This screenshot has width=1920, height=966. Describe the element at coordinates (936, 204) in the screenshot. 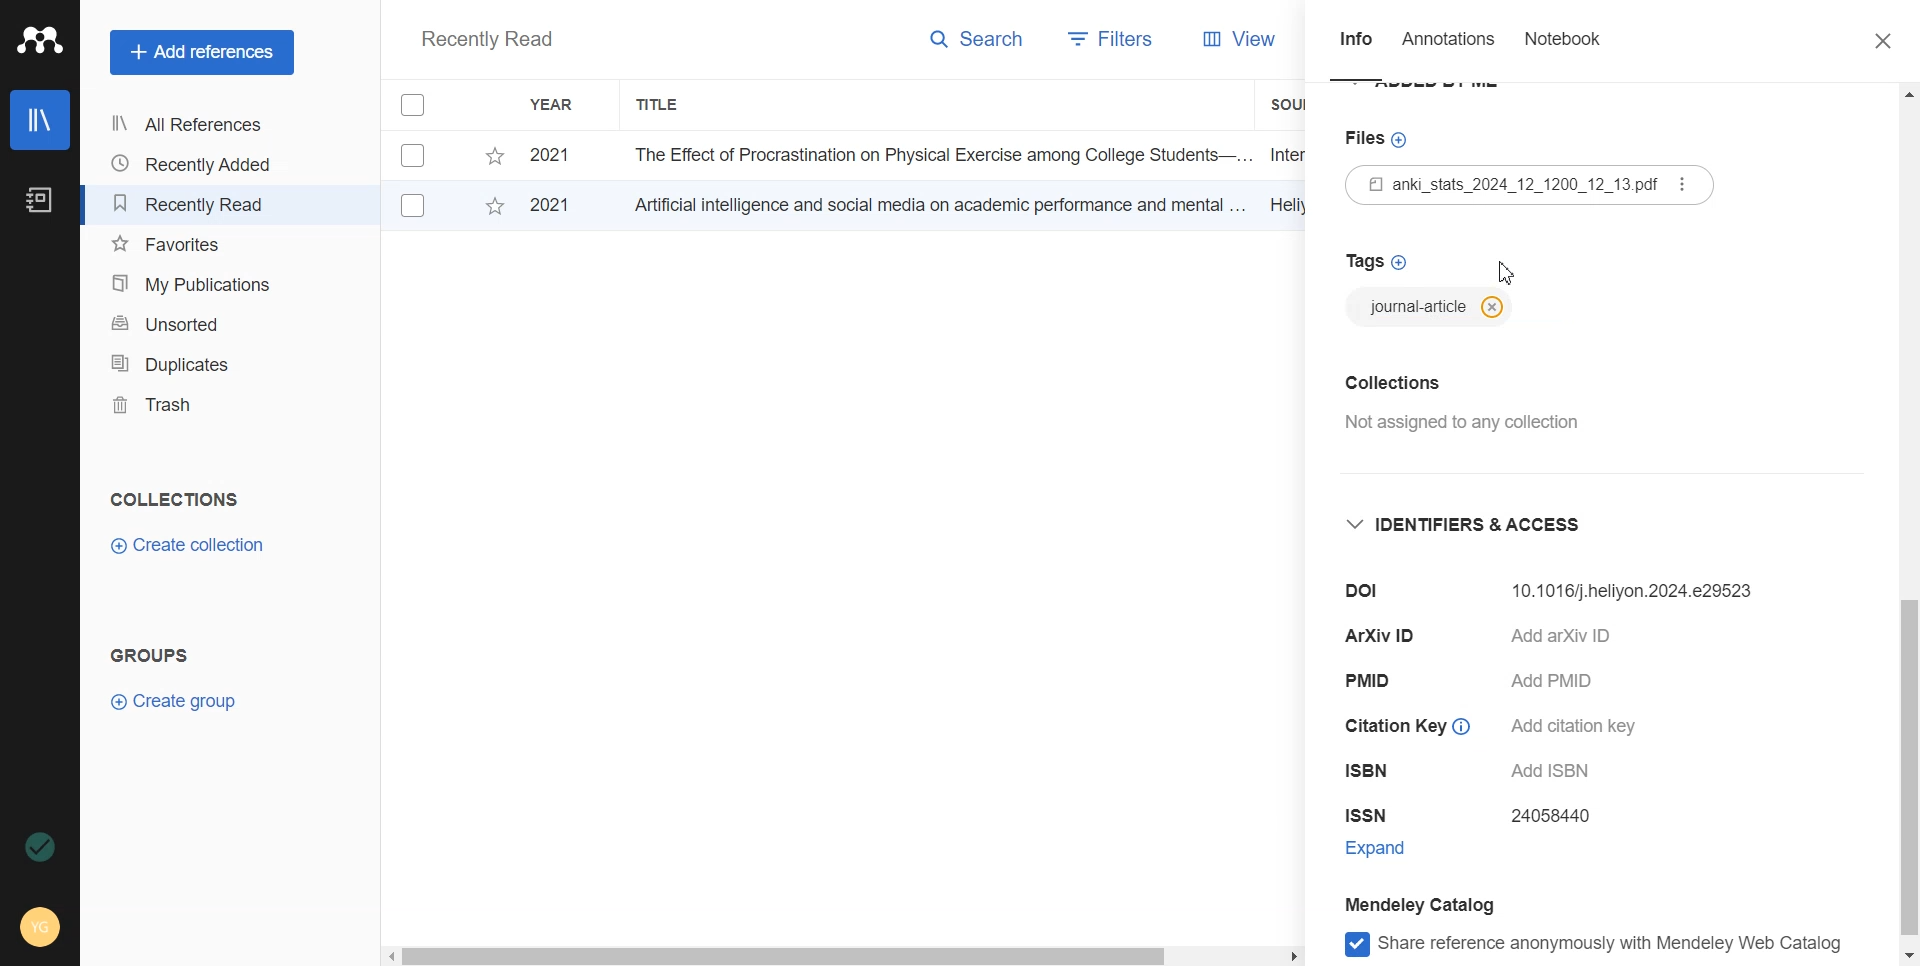

I see `Artificial intelligence and social media on academic performance and mental ...` at that location.